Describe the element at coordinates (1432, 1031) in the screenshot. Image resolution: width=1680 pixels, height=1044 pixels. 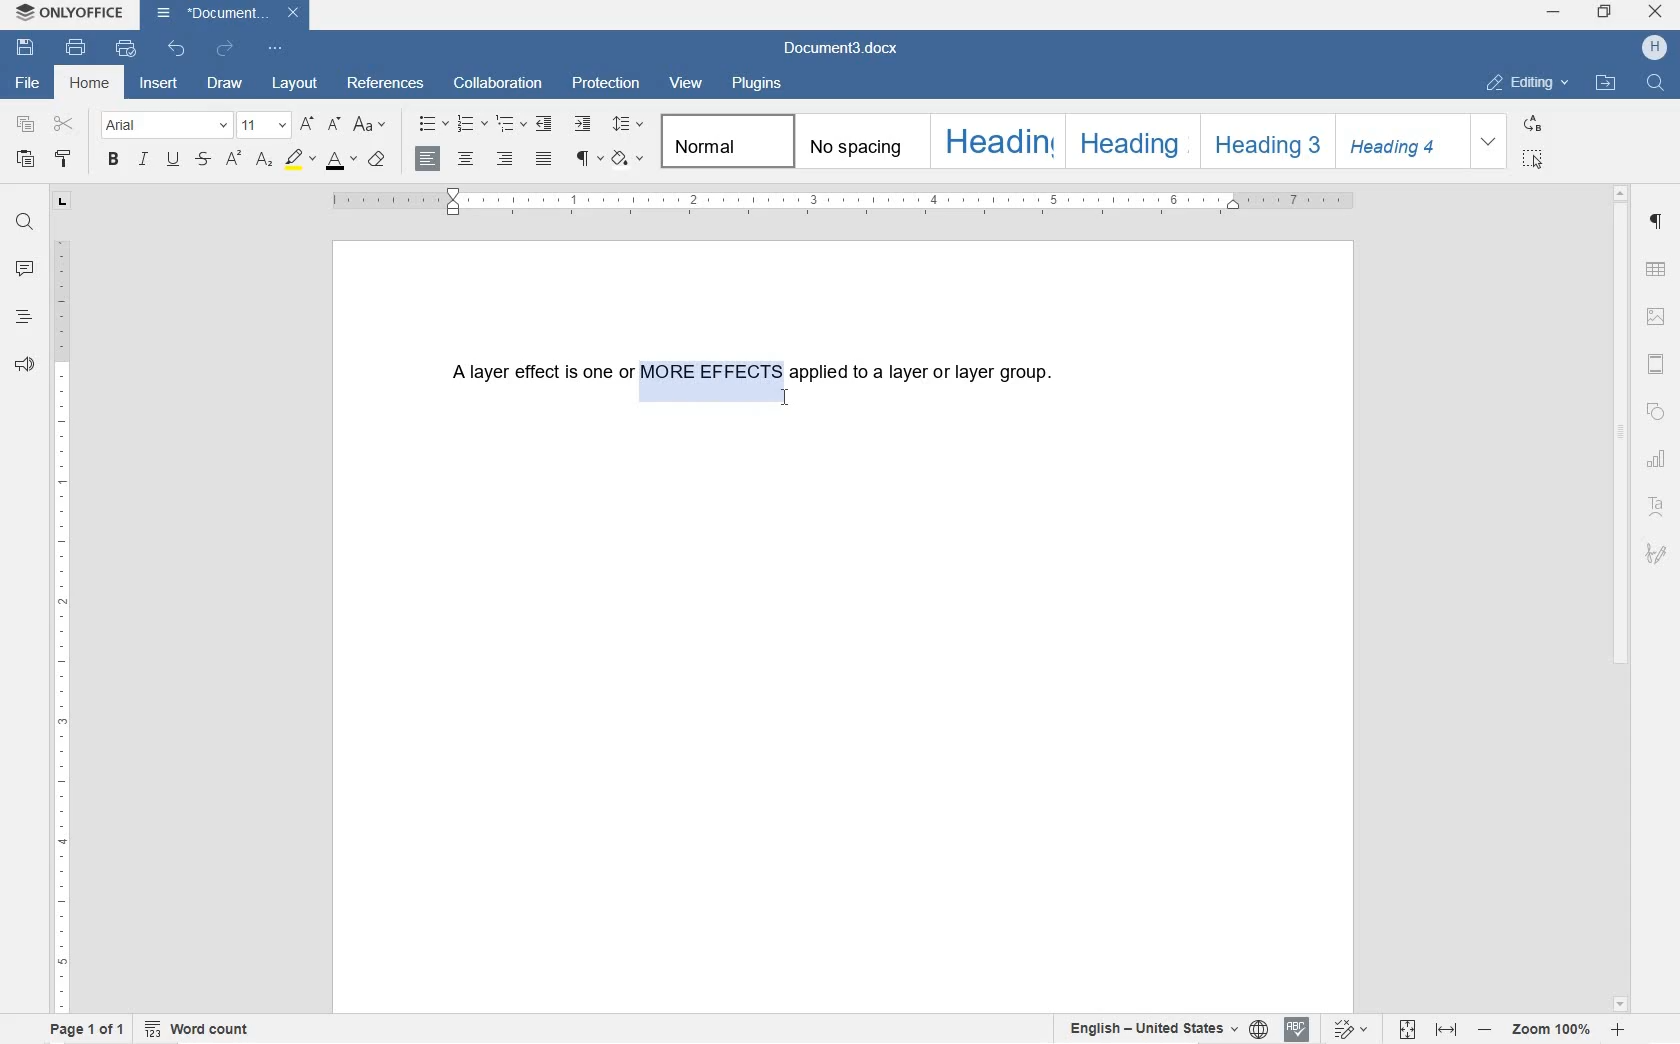
I see `FIT TO PAGE/WIDTH` at that location.